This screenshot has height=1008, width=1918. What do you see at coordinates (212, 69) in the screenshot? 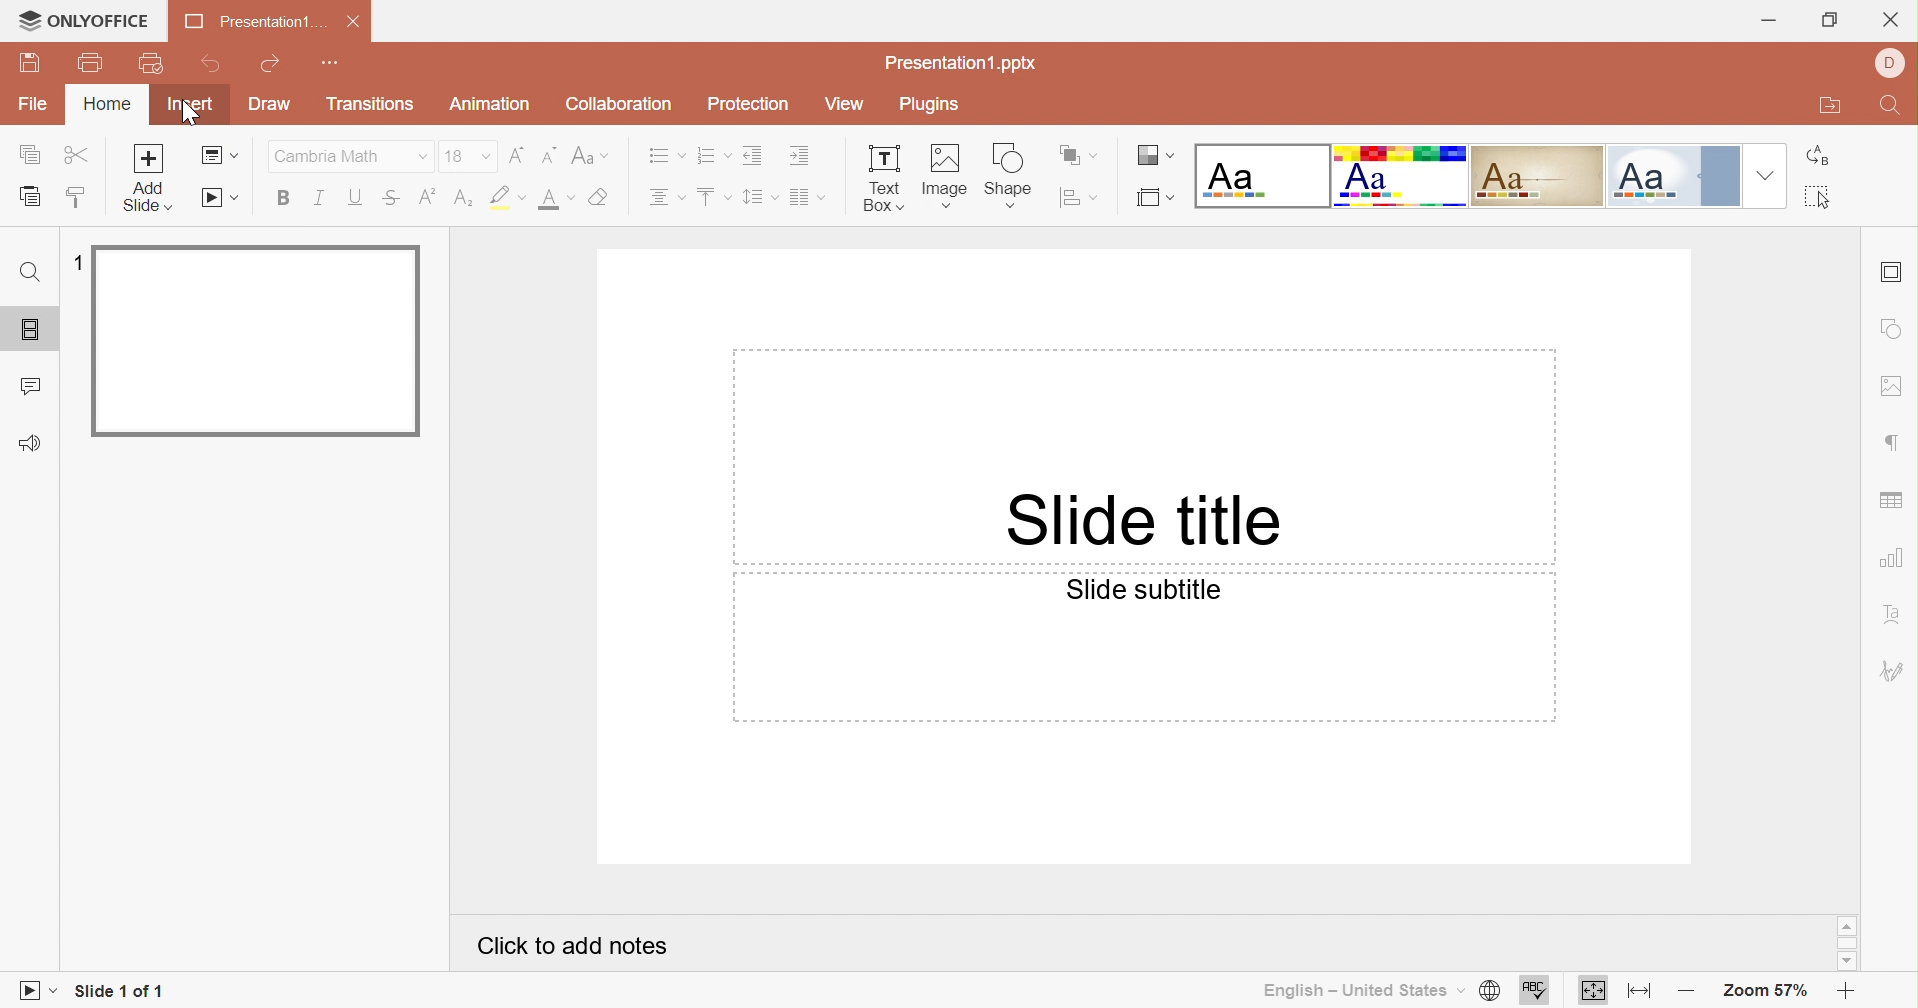
I see `Undo` at bounding box center [212, 69].